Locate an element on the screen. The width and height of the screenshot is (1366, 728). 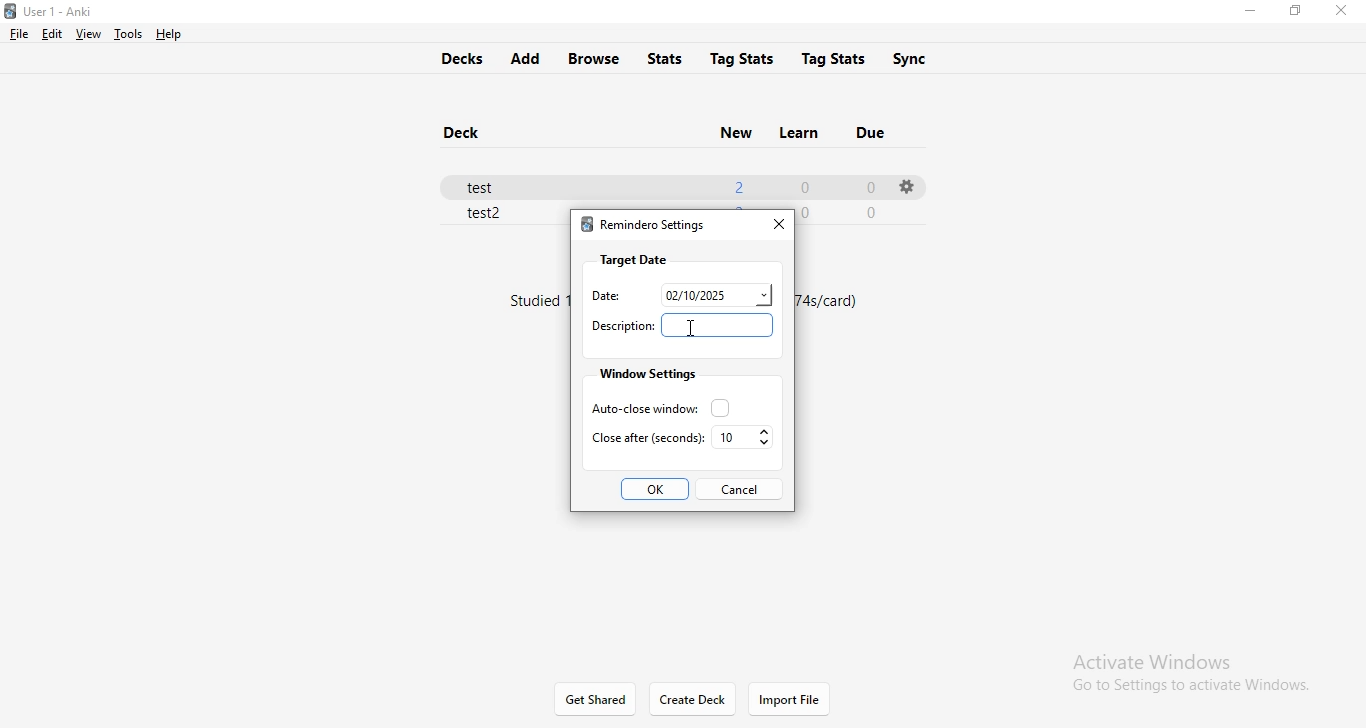
deck is located at coordinates (467, 134).